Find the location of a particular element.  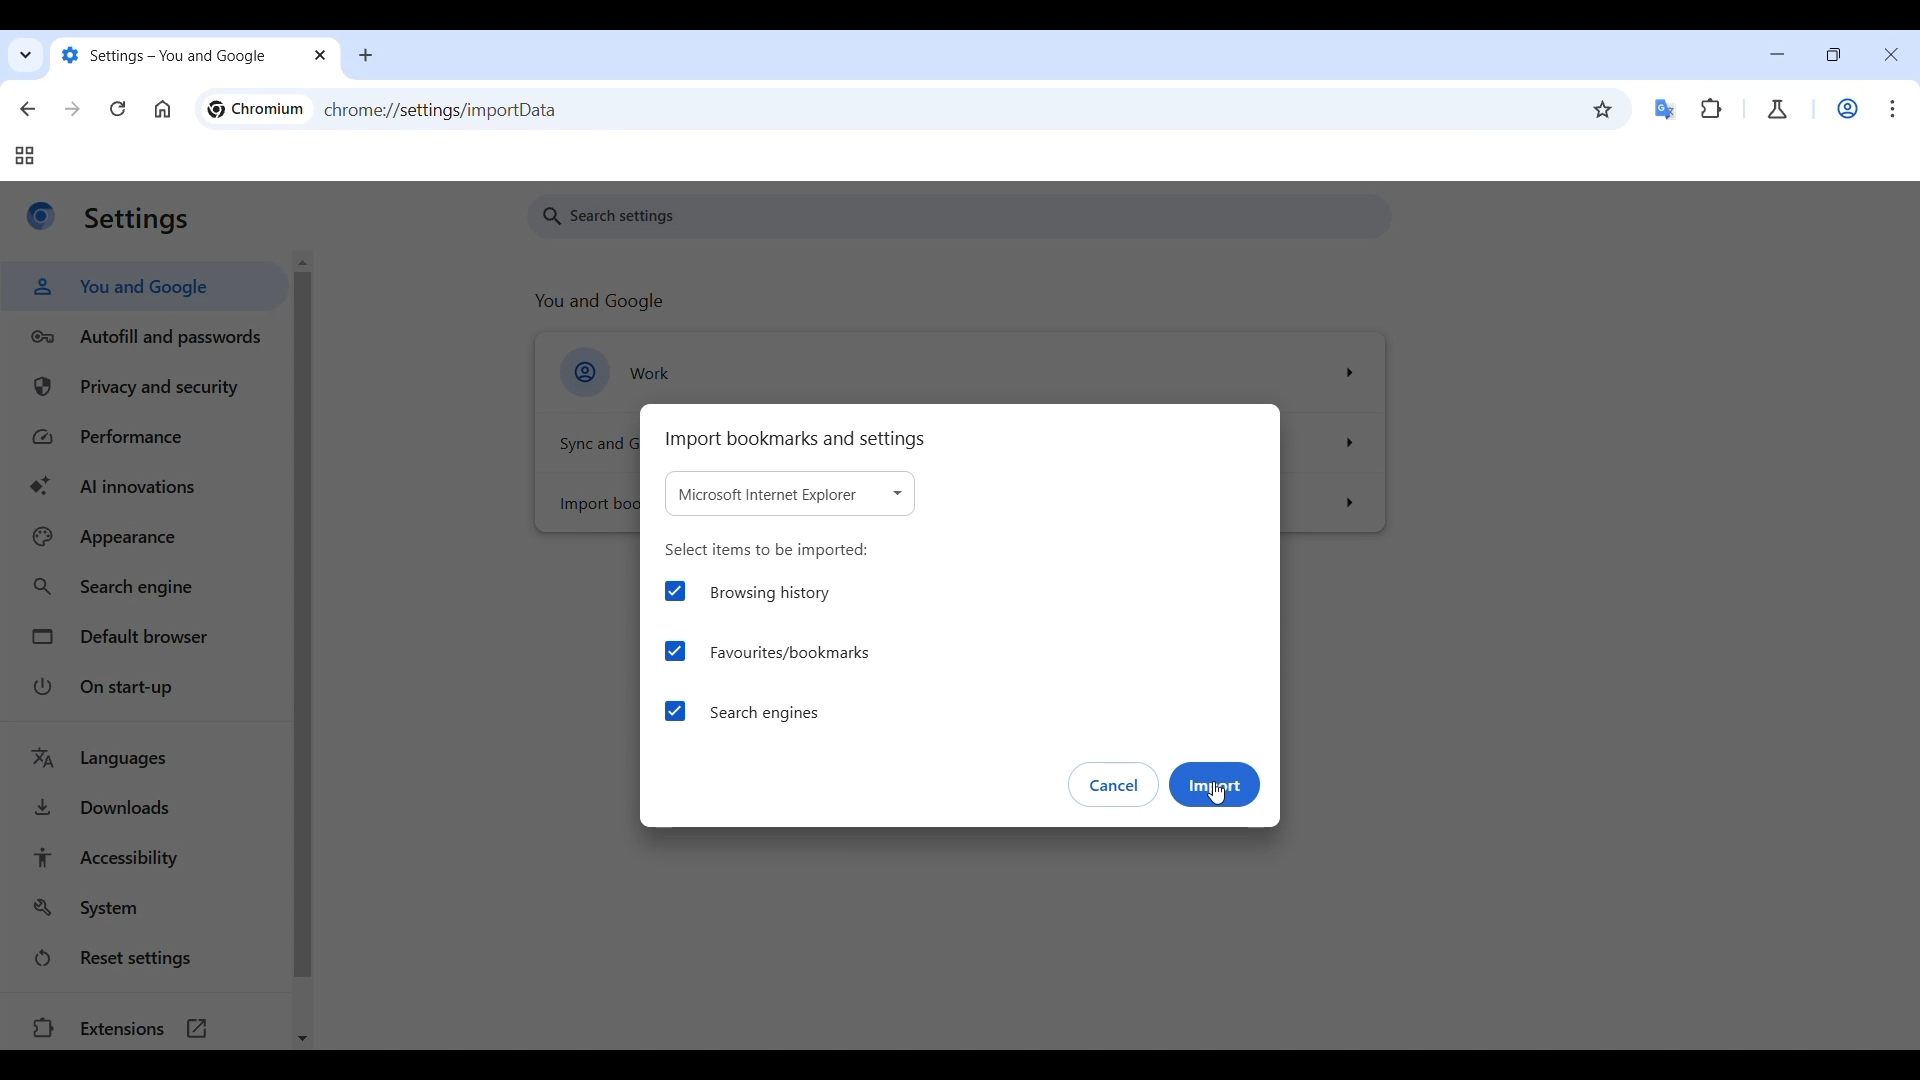

On start-up is located at coordinates (144, 688).